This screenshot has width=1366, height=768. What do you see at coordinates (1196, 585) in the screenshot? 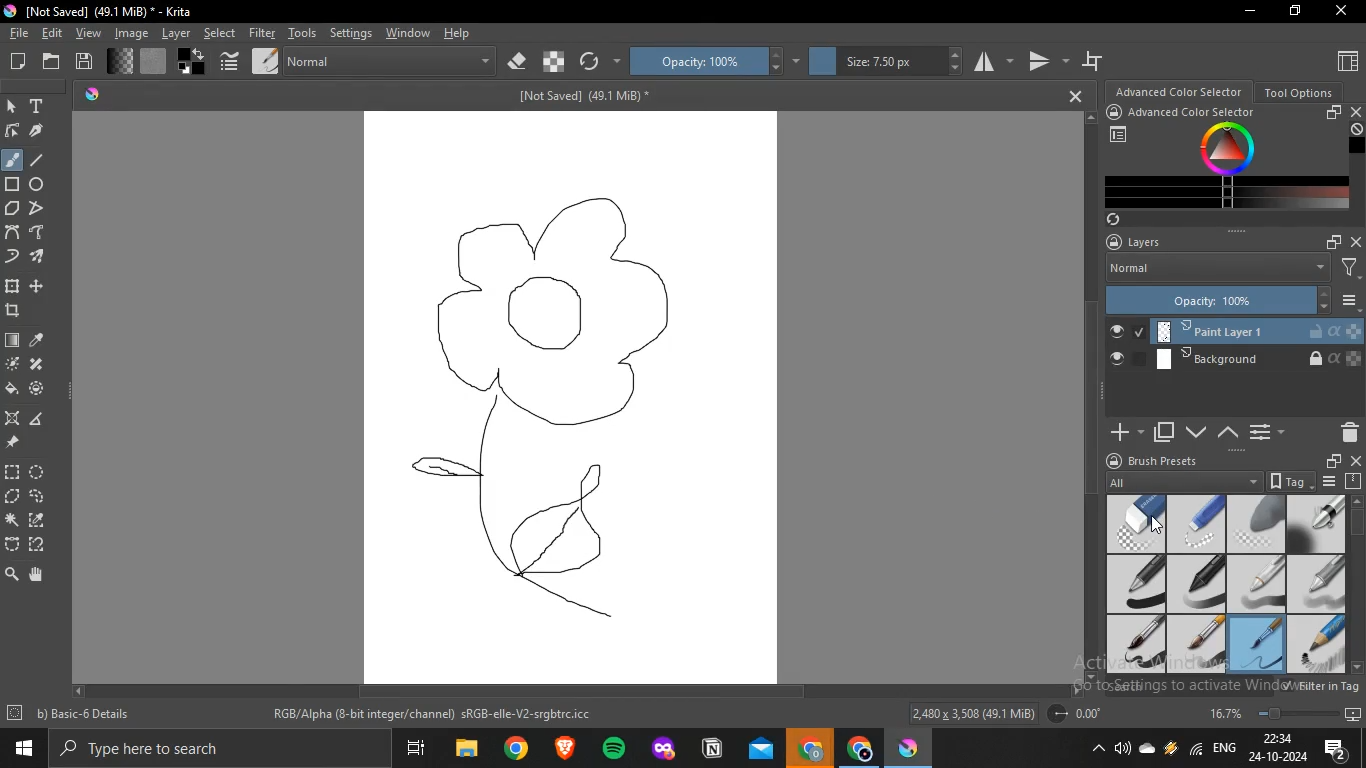
I see `basic 2 opacity` at bounding box center [1196, 585].